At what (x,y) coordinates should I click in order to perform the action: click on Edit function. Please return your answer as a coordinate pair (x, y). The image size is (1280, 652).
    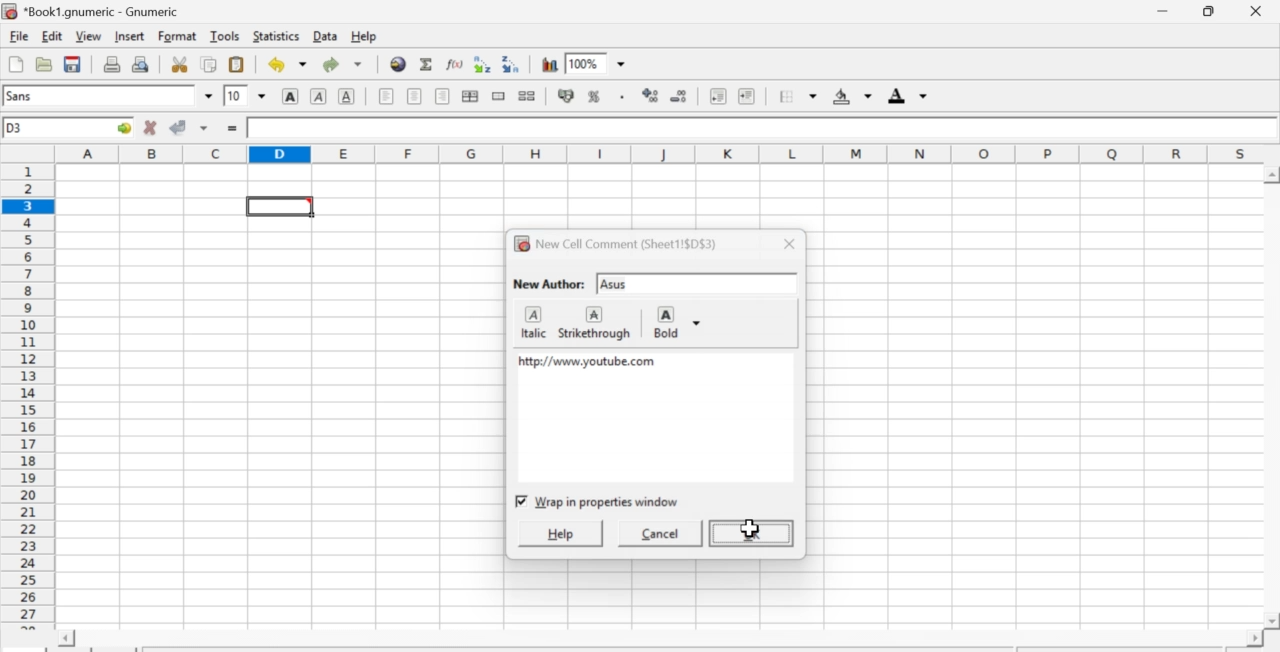
    Looking at the image, I should click on (454, 67).